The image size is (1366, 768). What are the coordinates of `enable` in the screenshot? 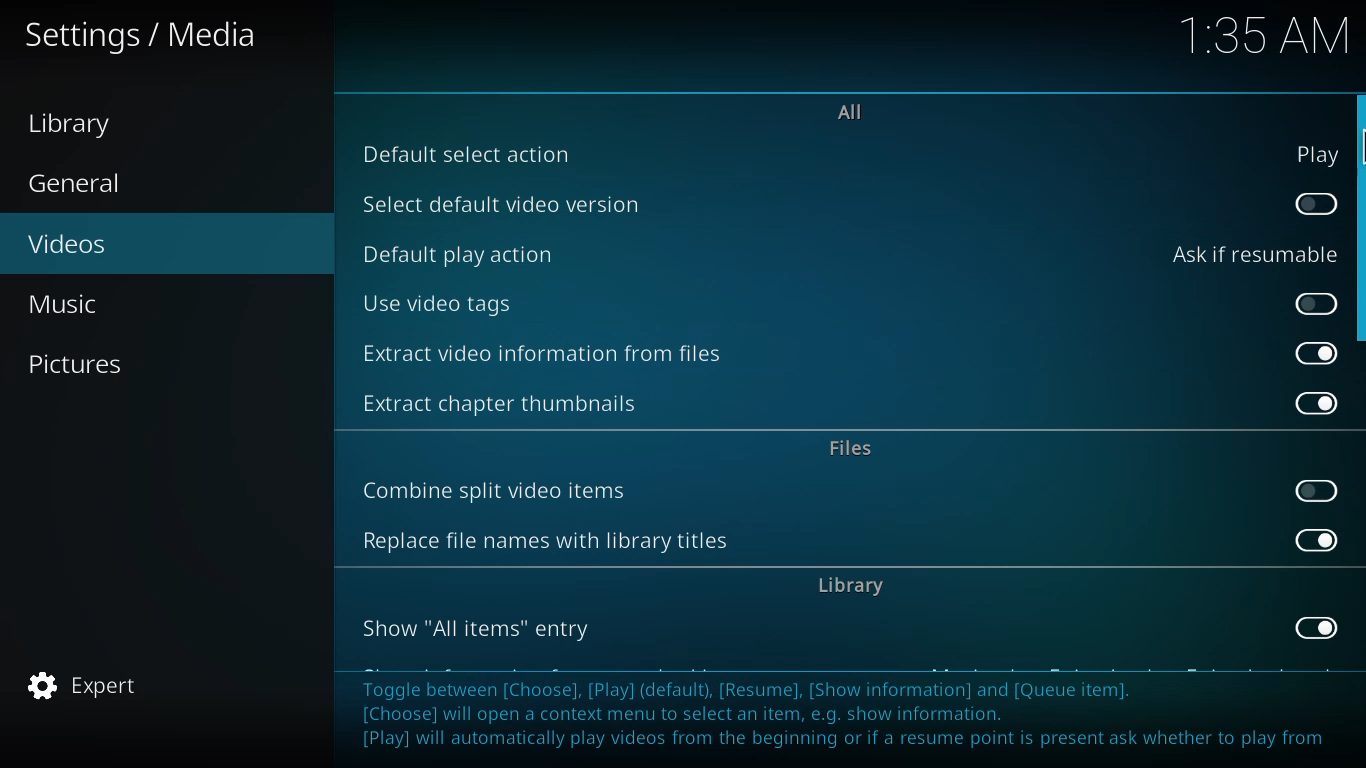 It's located at (1318, 491).